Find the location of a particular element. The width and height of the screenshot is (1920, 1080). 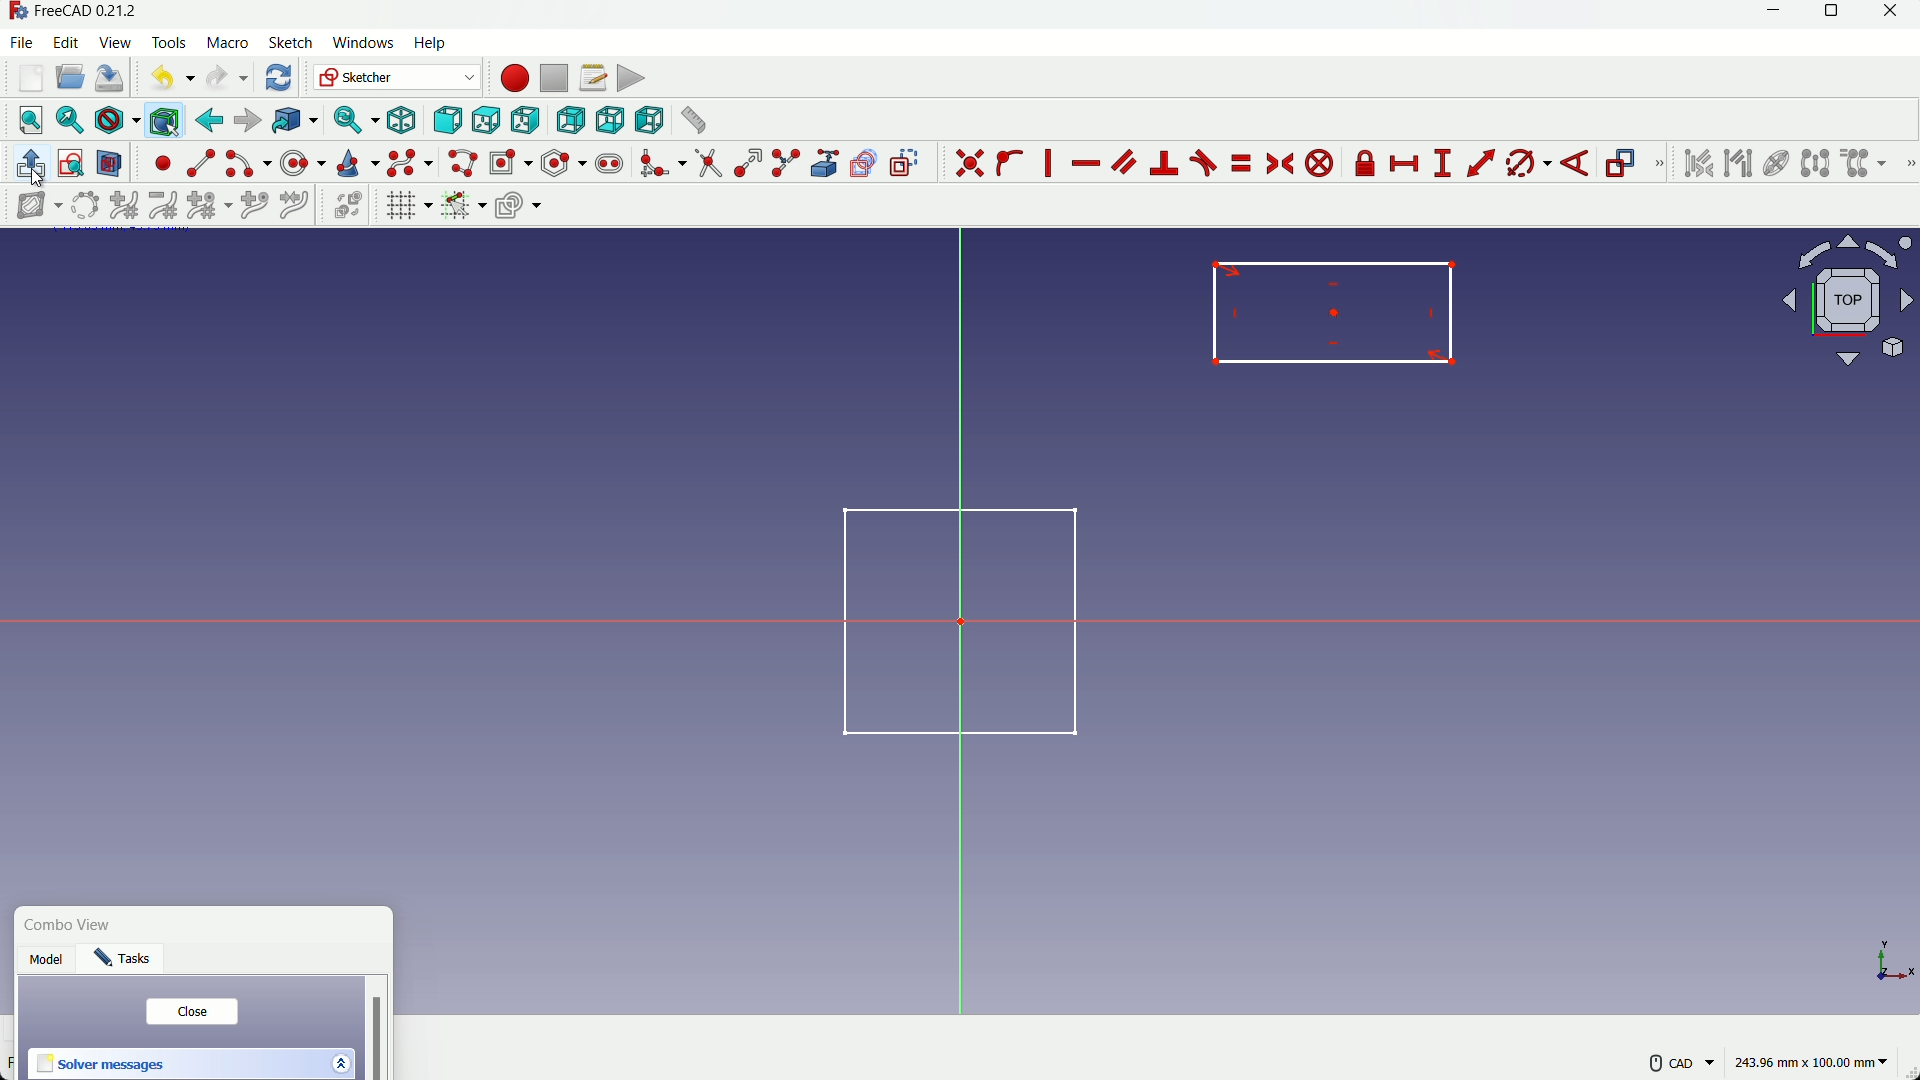

redo is located at coordinates (227, 78).